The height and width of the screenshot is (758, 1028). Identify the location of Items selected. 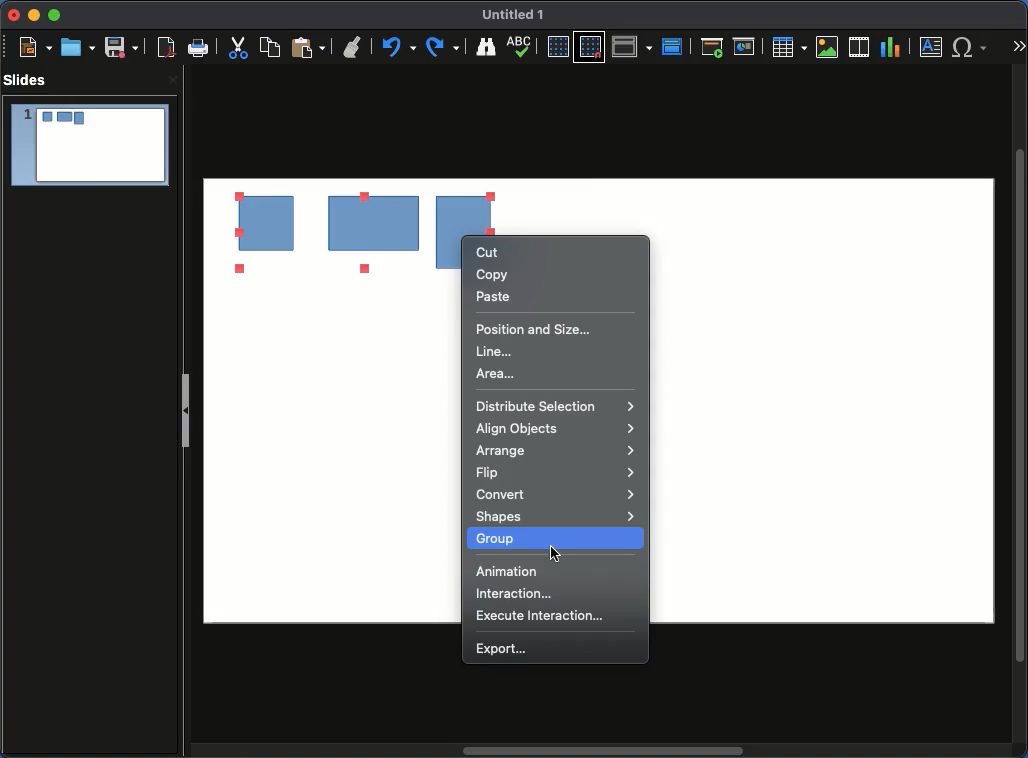
(303, 233).